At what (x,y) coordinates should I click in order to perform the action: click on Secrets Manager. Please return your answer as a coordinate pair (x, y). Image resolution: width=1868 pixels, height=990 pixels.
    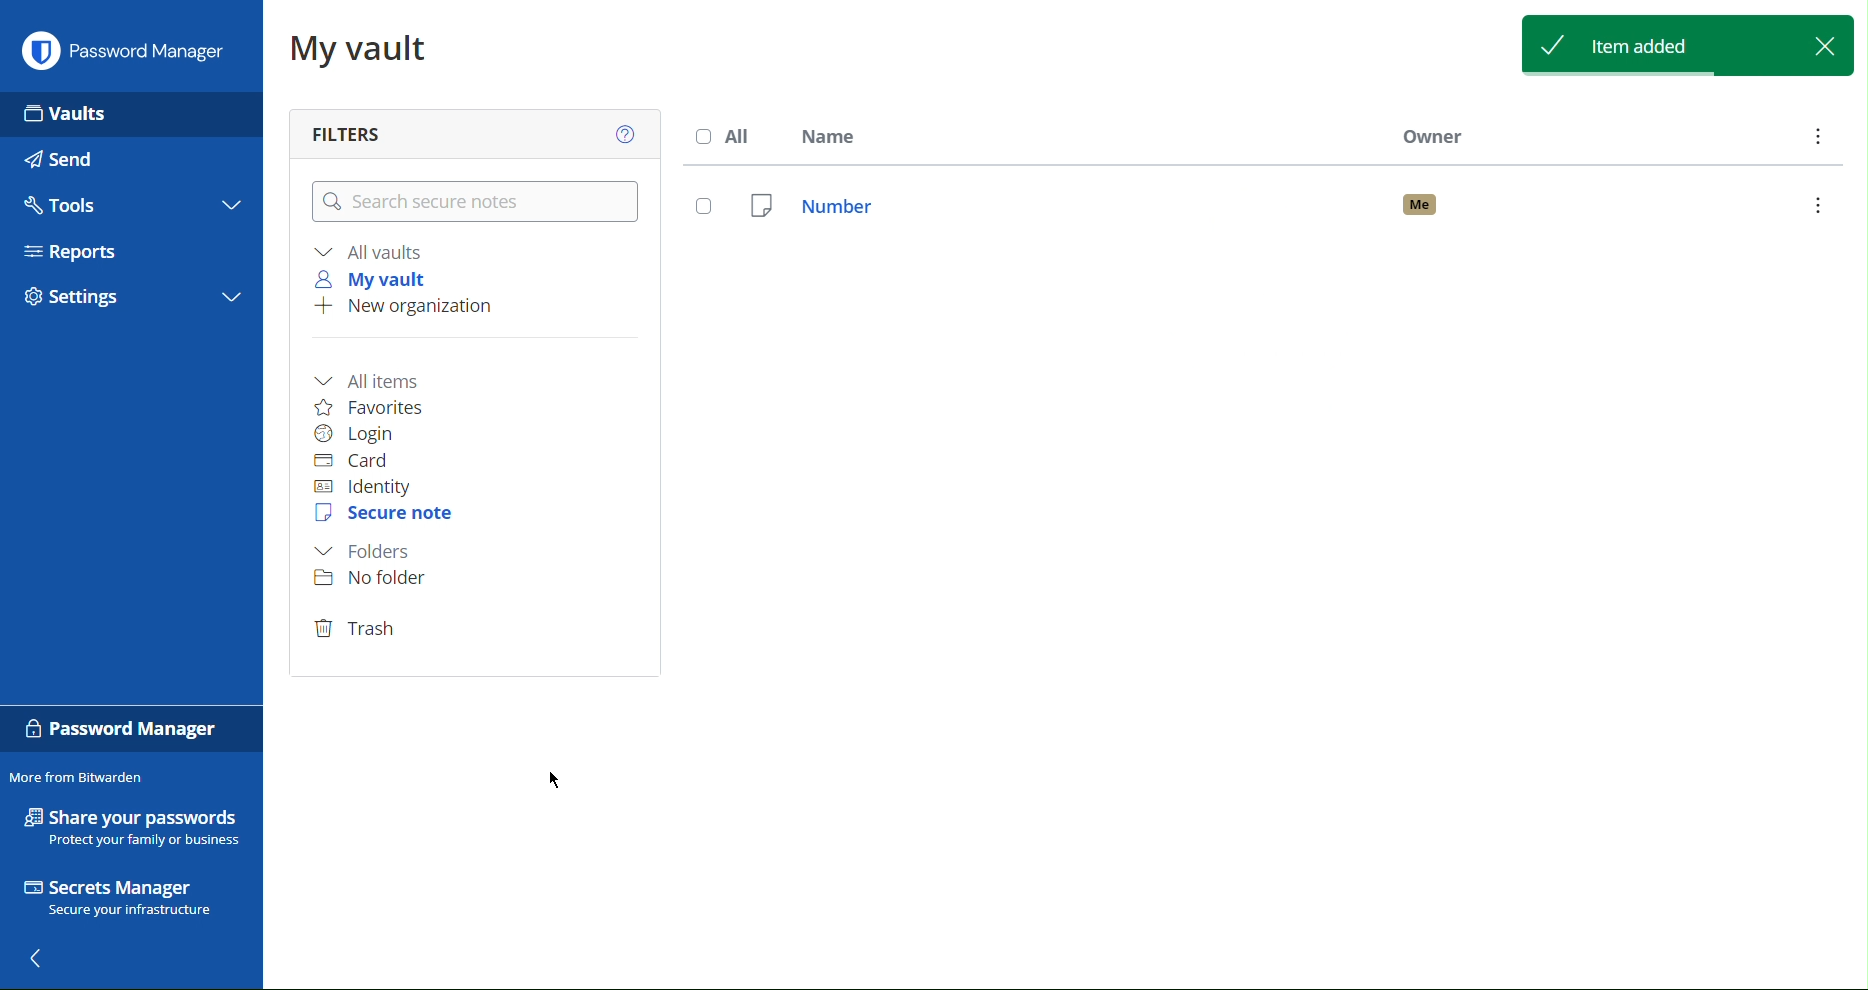
    Looking at the image, I should click on (135, 899).